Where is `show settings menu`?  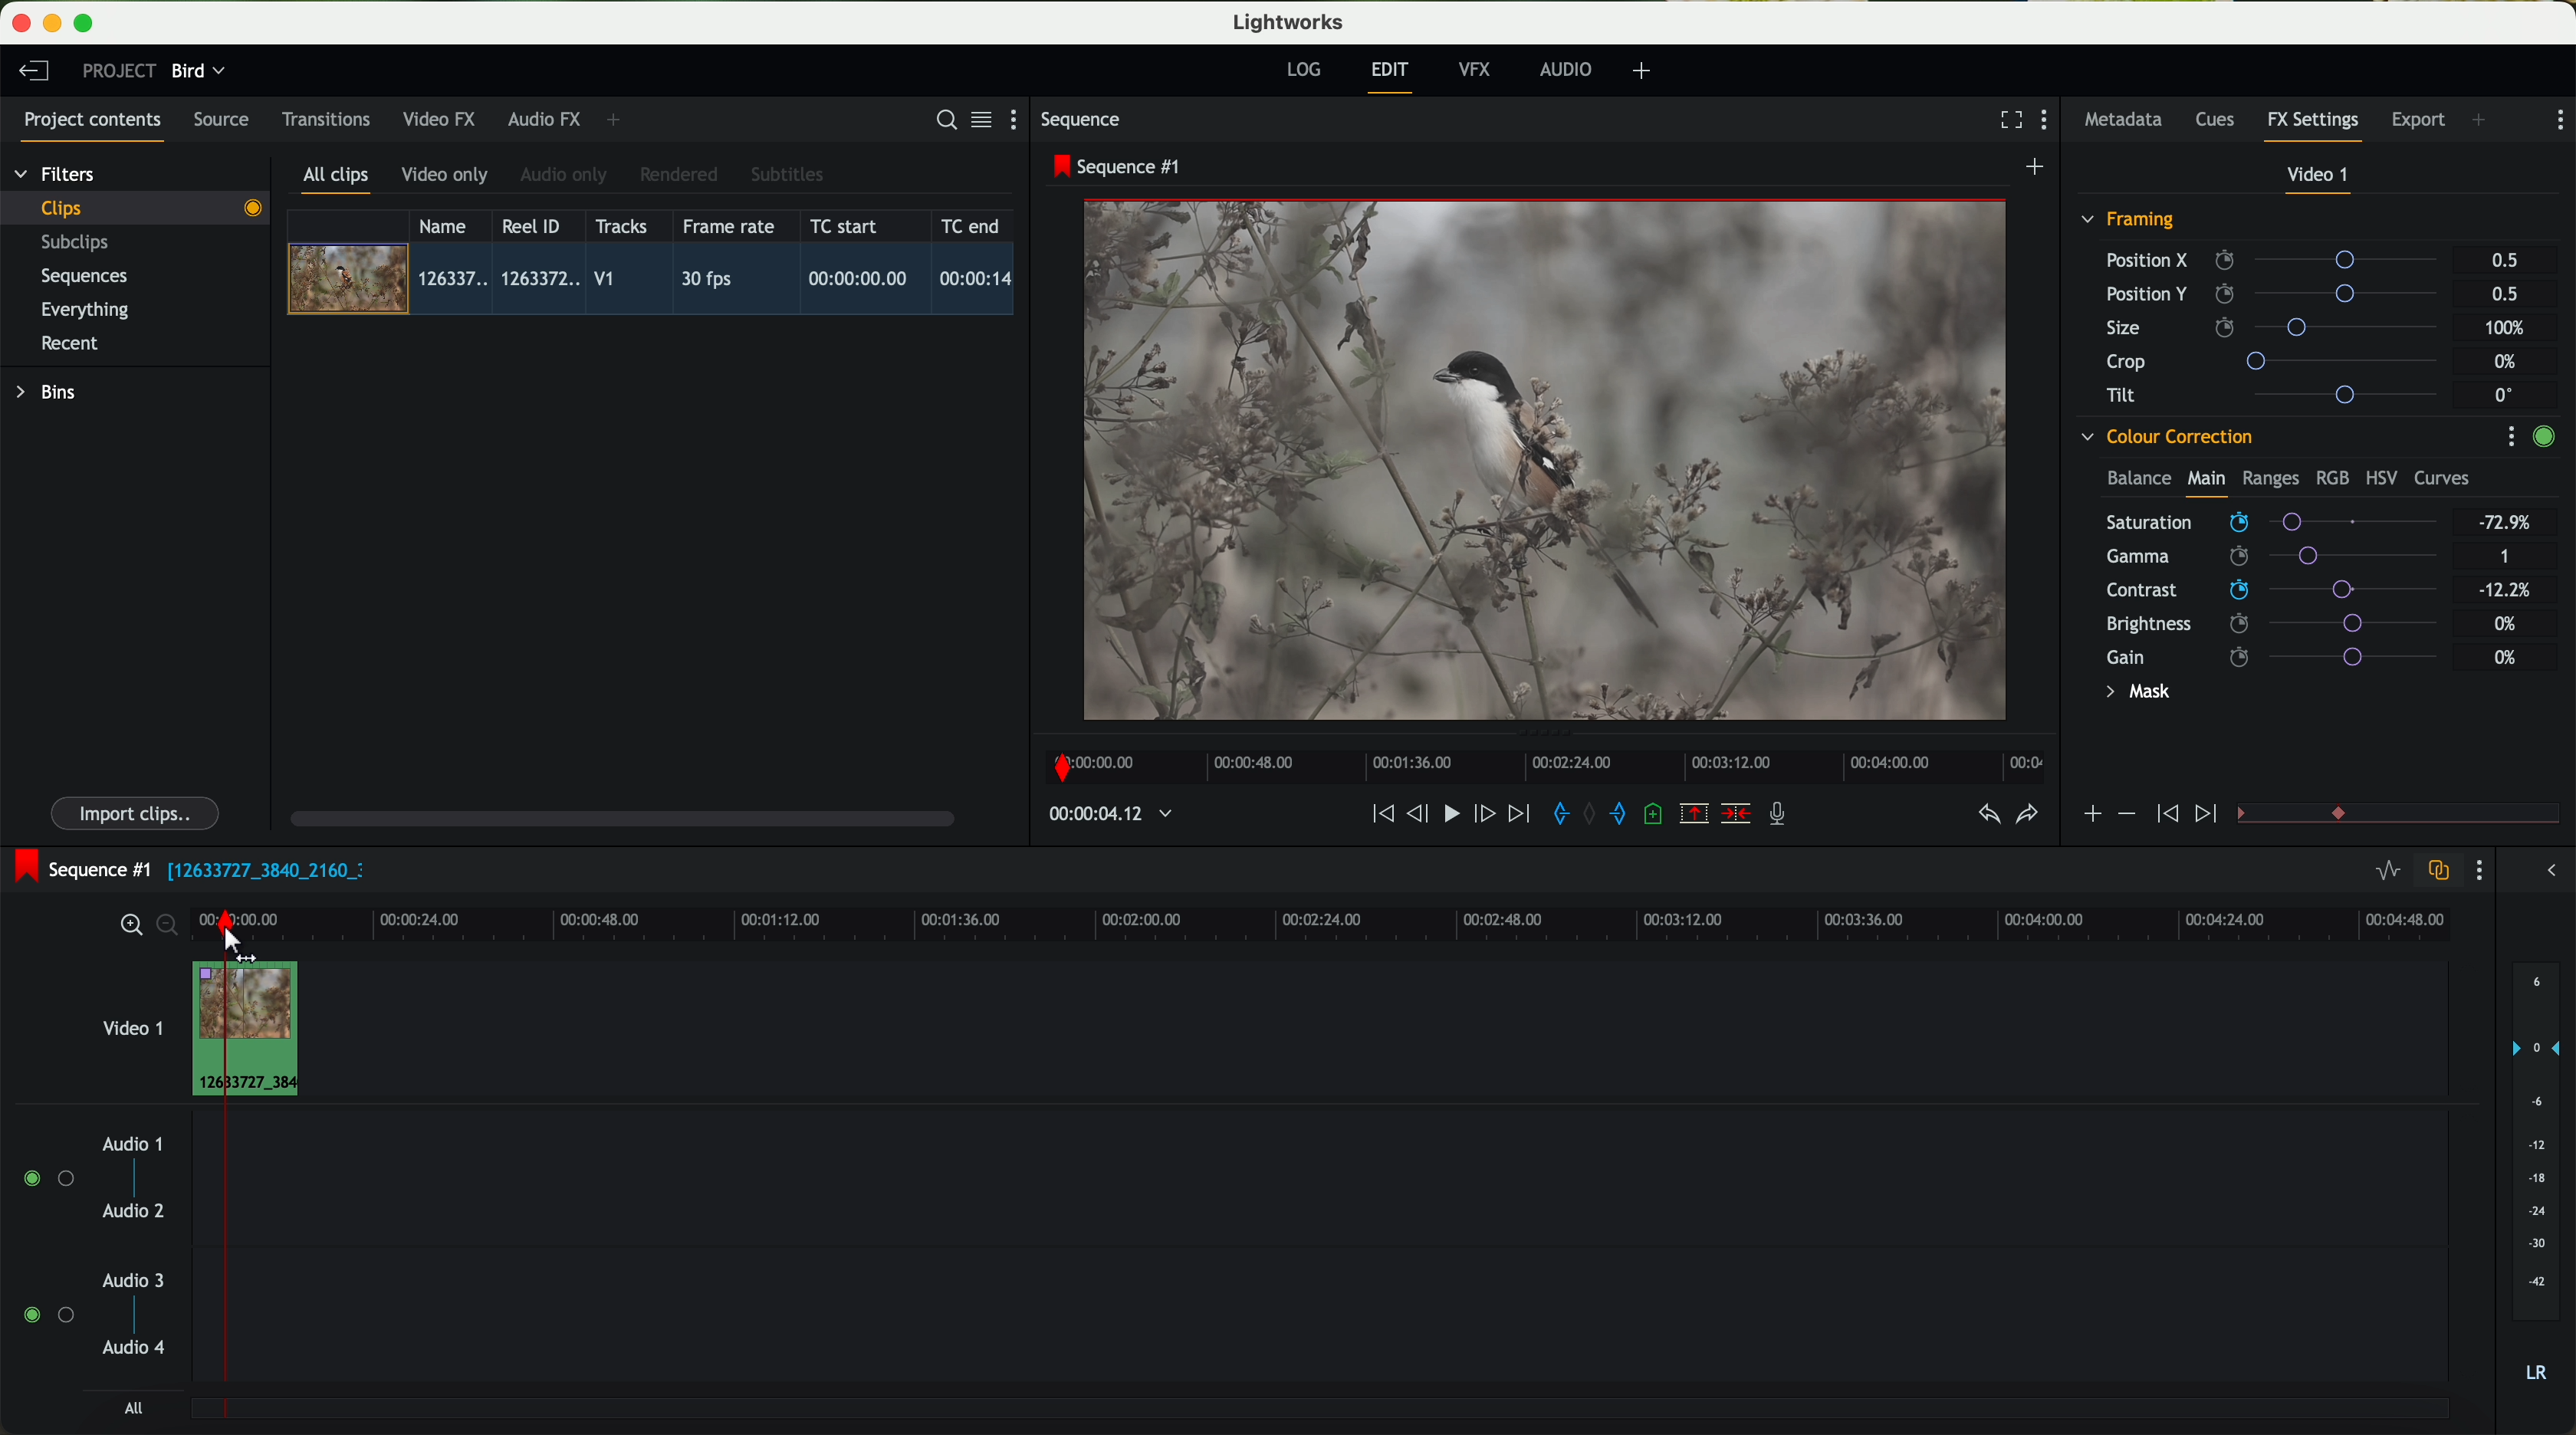
show settings menu is located at coordinates (1022, 119).